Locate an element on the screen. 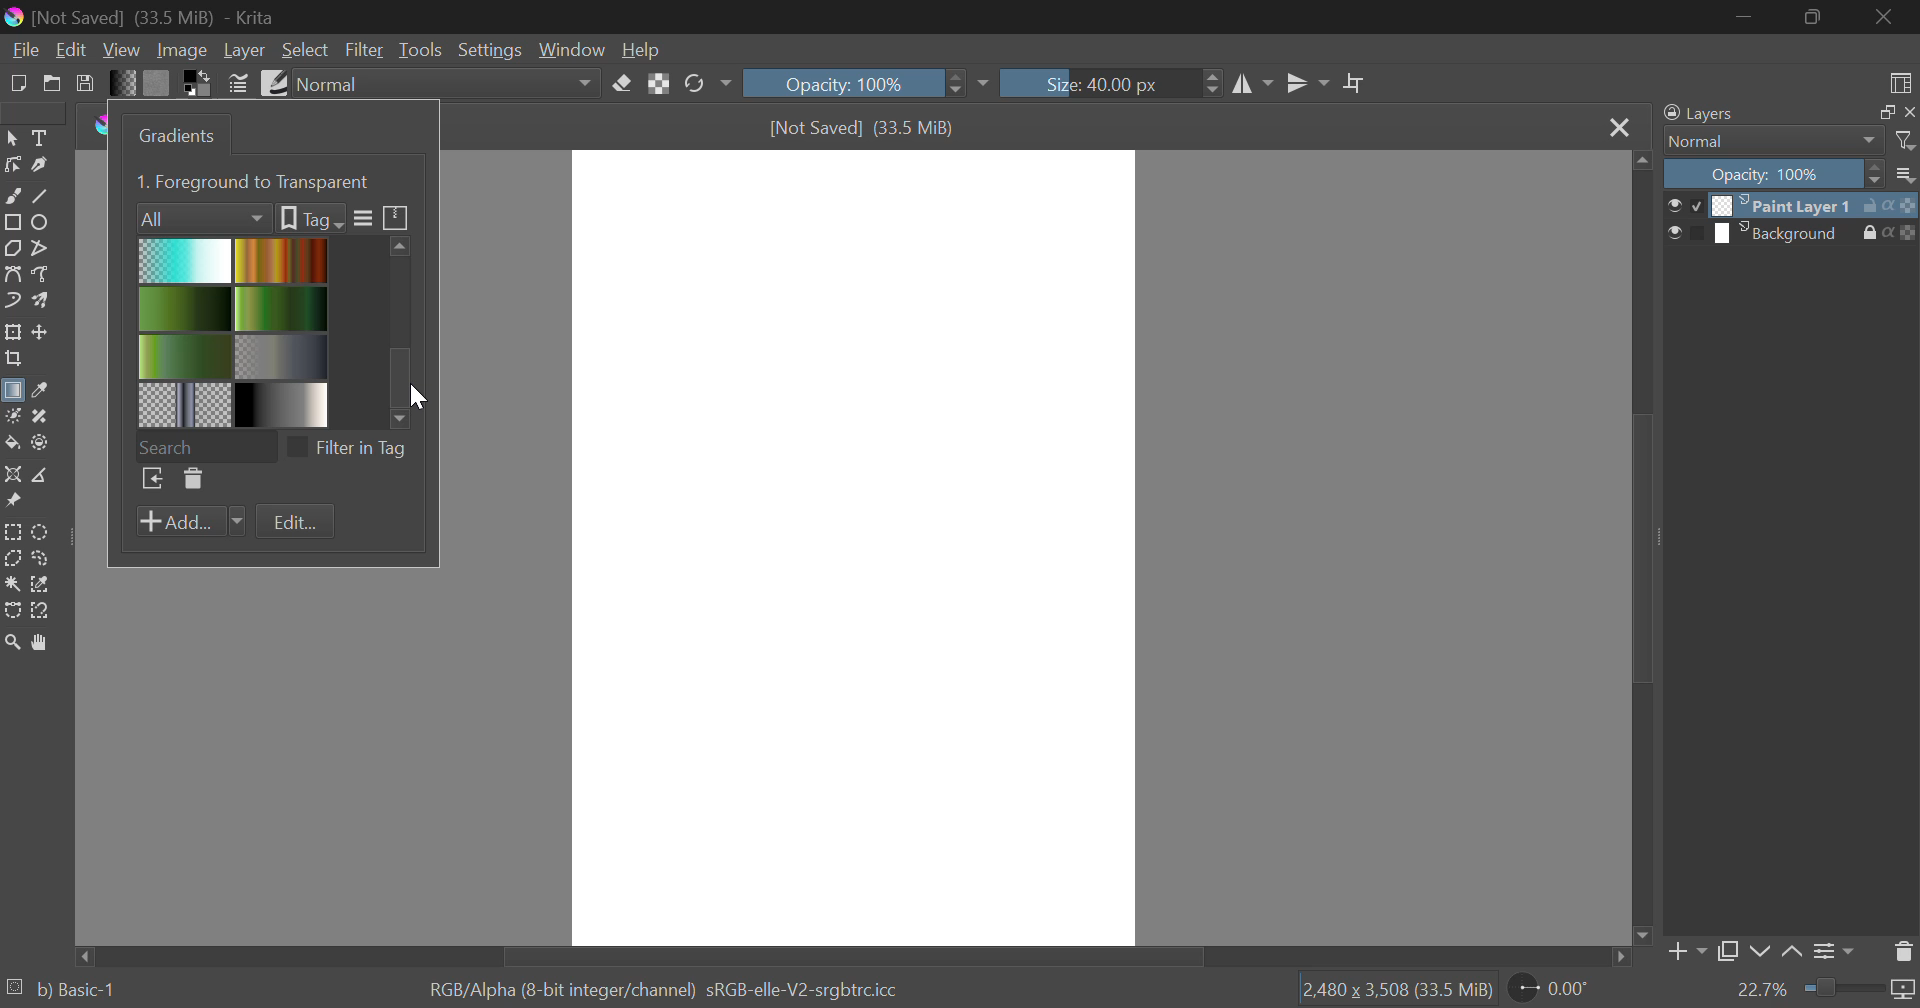 The width and height of the screenshot is (1920, 1008). Assistant Tool is located at coordinates (13, 476).